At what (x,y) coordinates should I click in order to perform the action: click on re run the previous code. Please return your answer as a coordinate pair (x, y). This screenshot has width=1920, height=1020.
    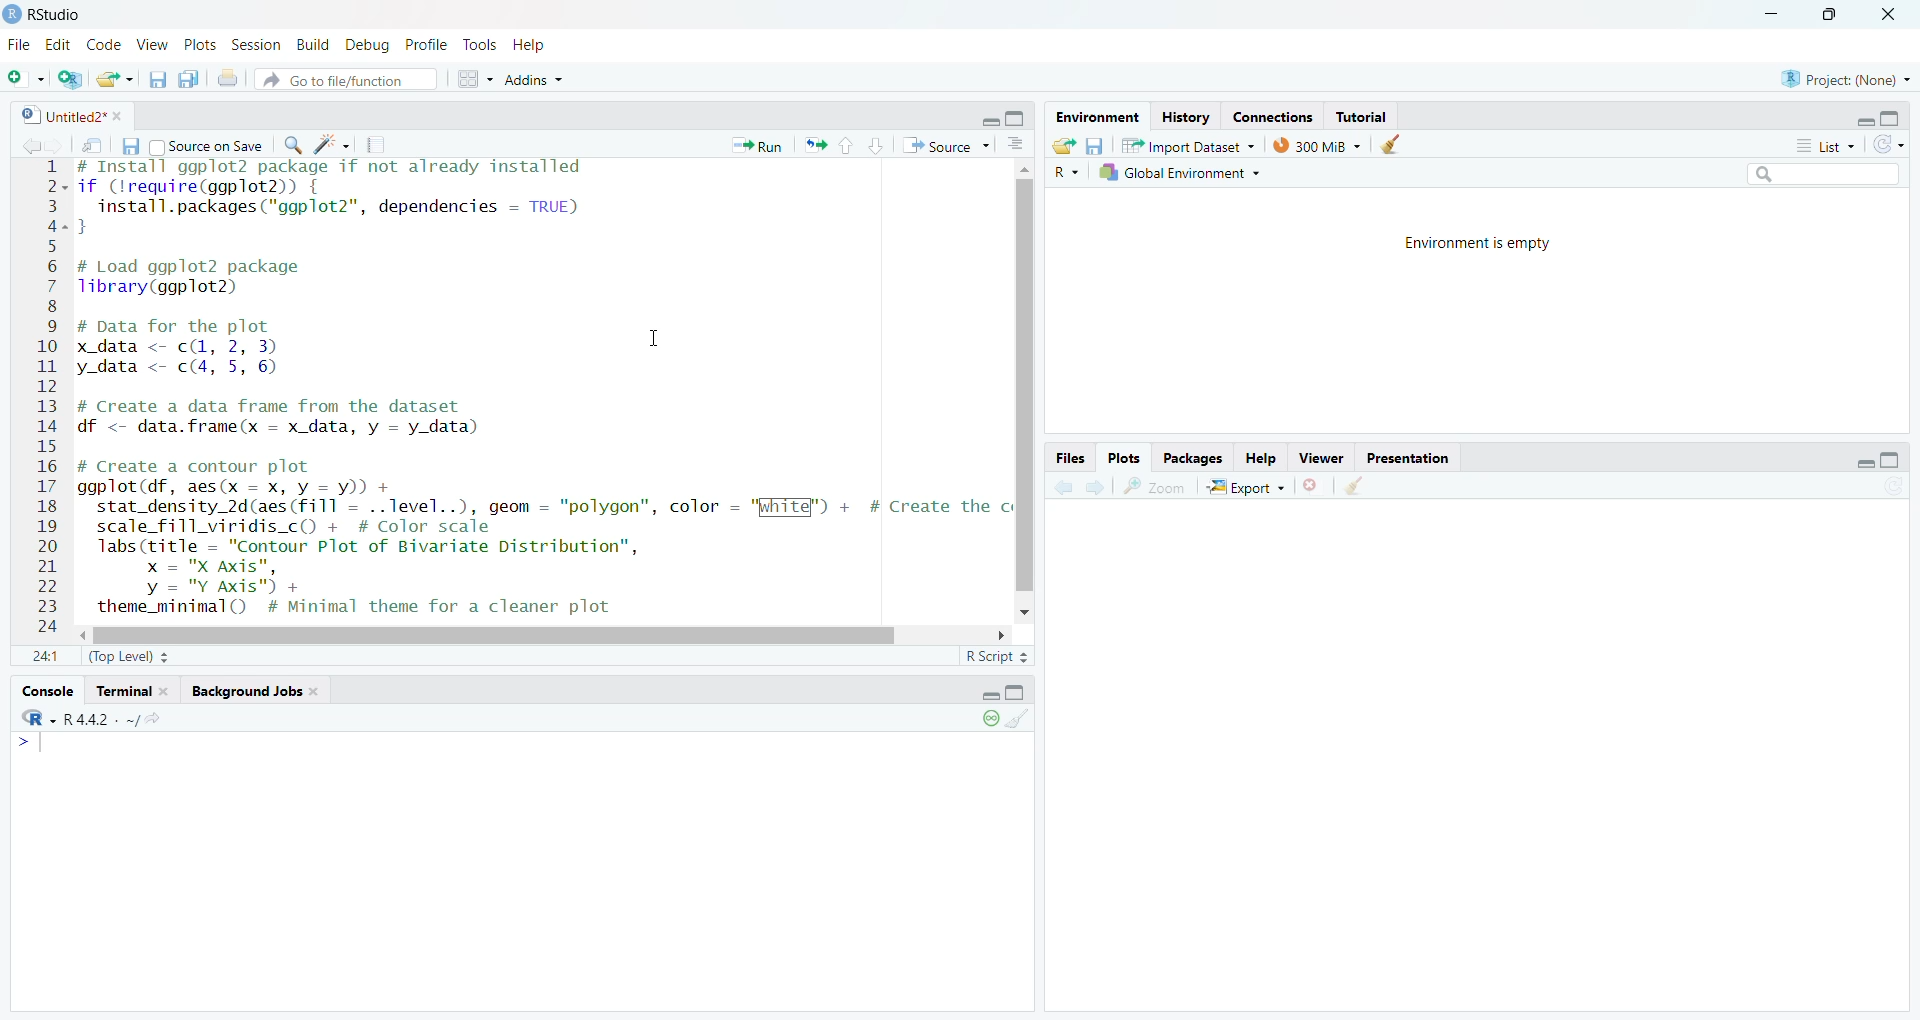
    Looking at the image, I should click on (815, 144).